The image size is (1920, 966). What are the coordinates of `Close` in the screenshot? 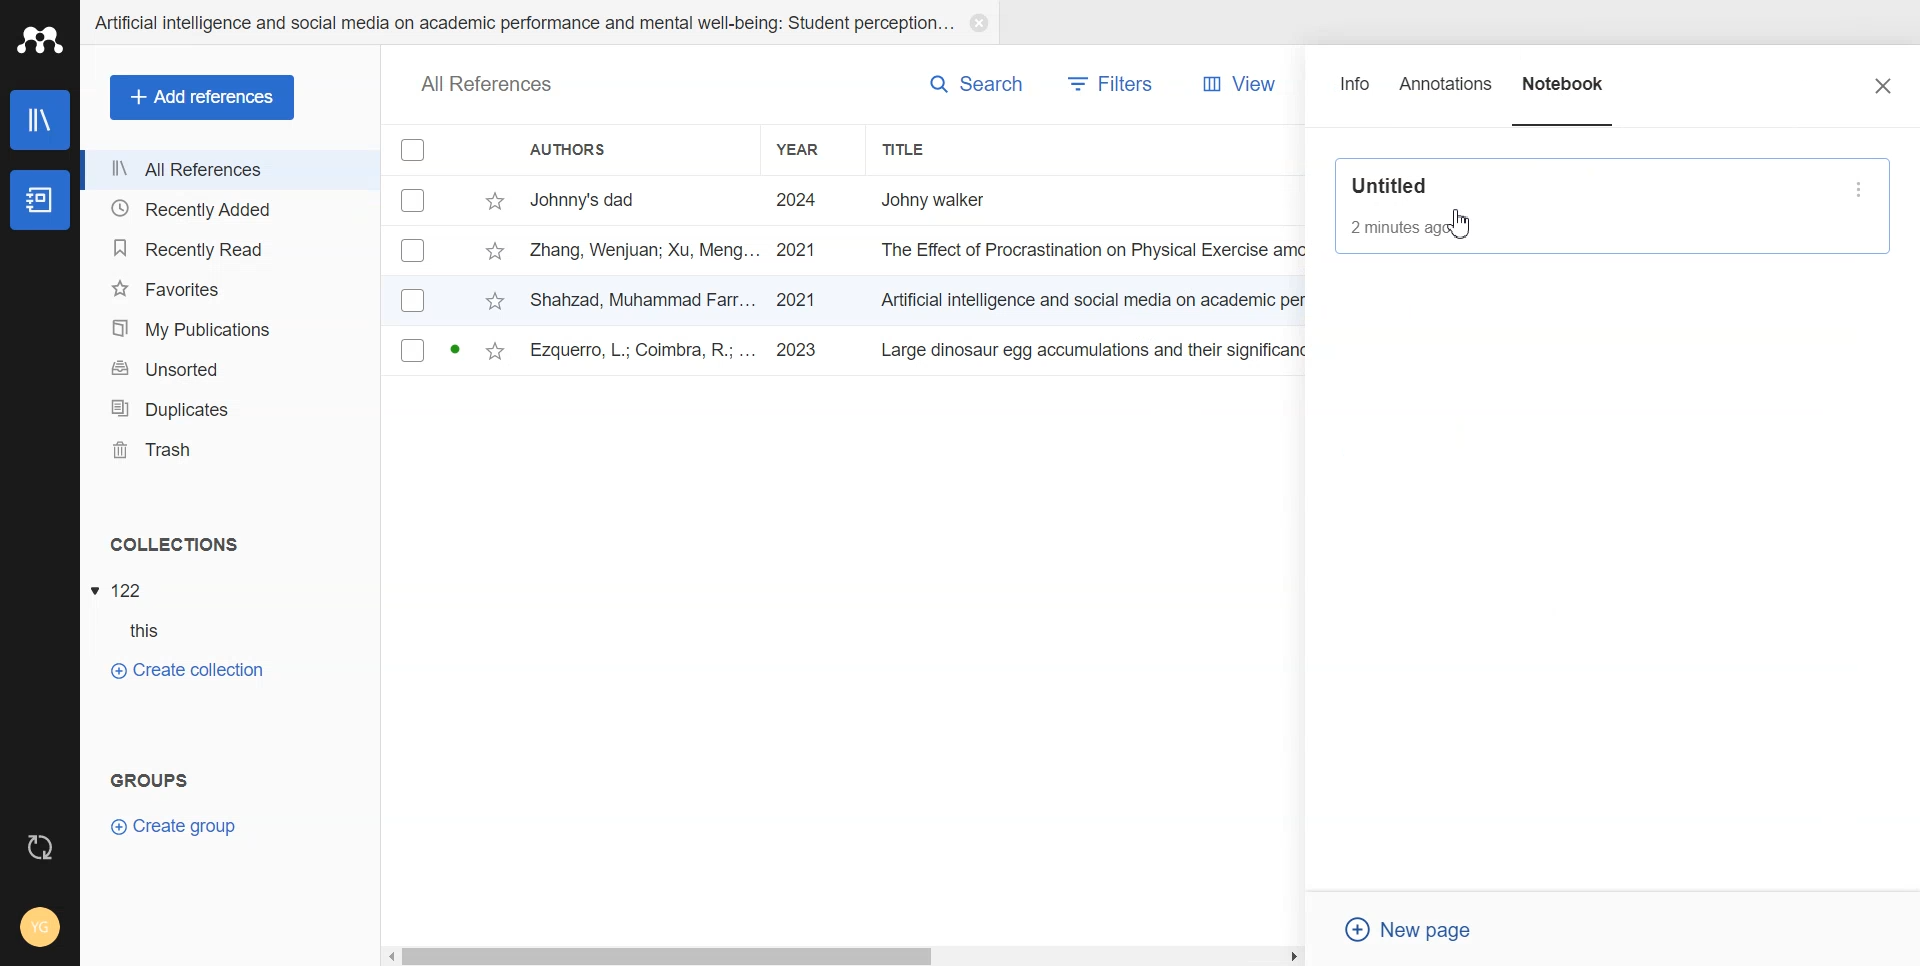 It's located at (1883, 85).